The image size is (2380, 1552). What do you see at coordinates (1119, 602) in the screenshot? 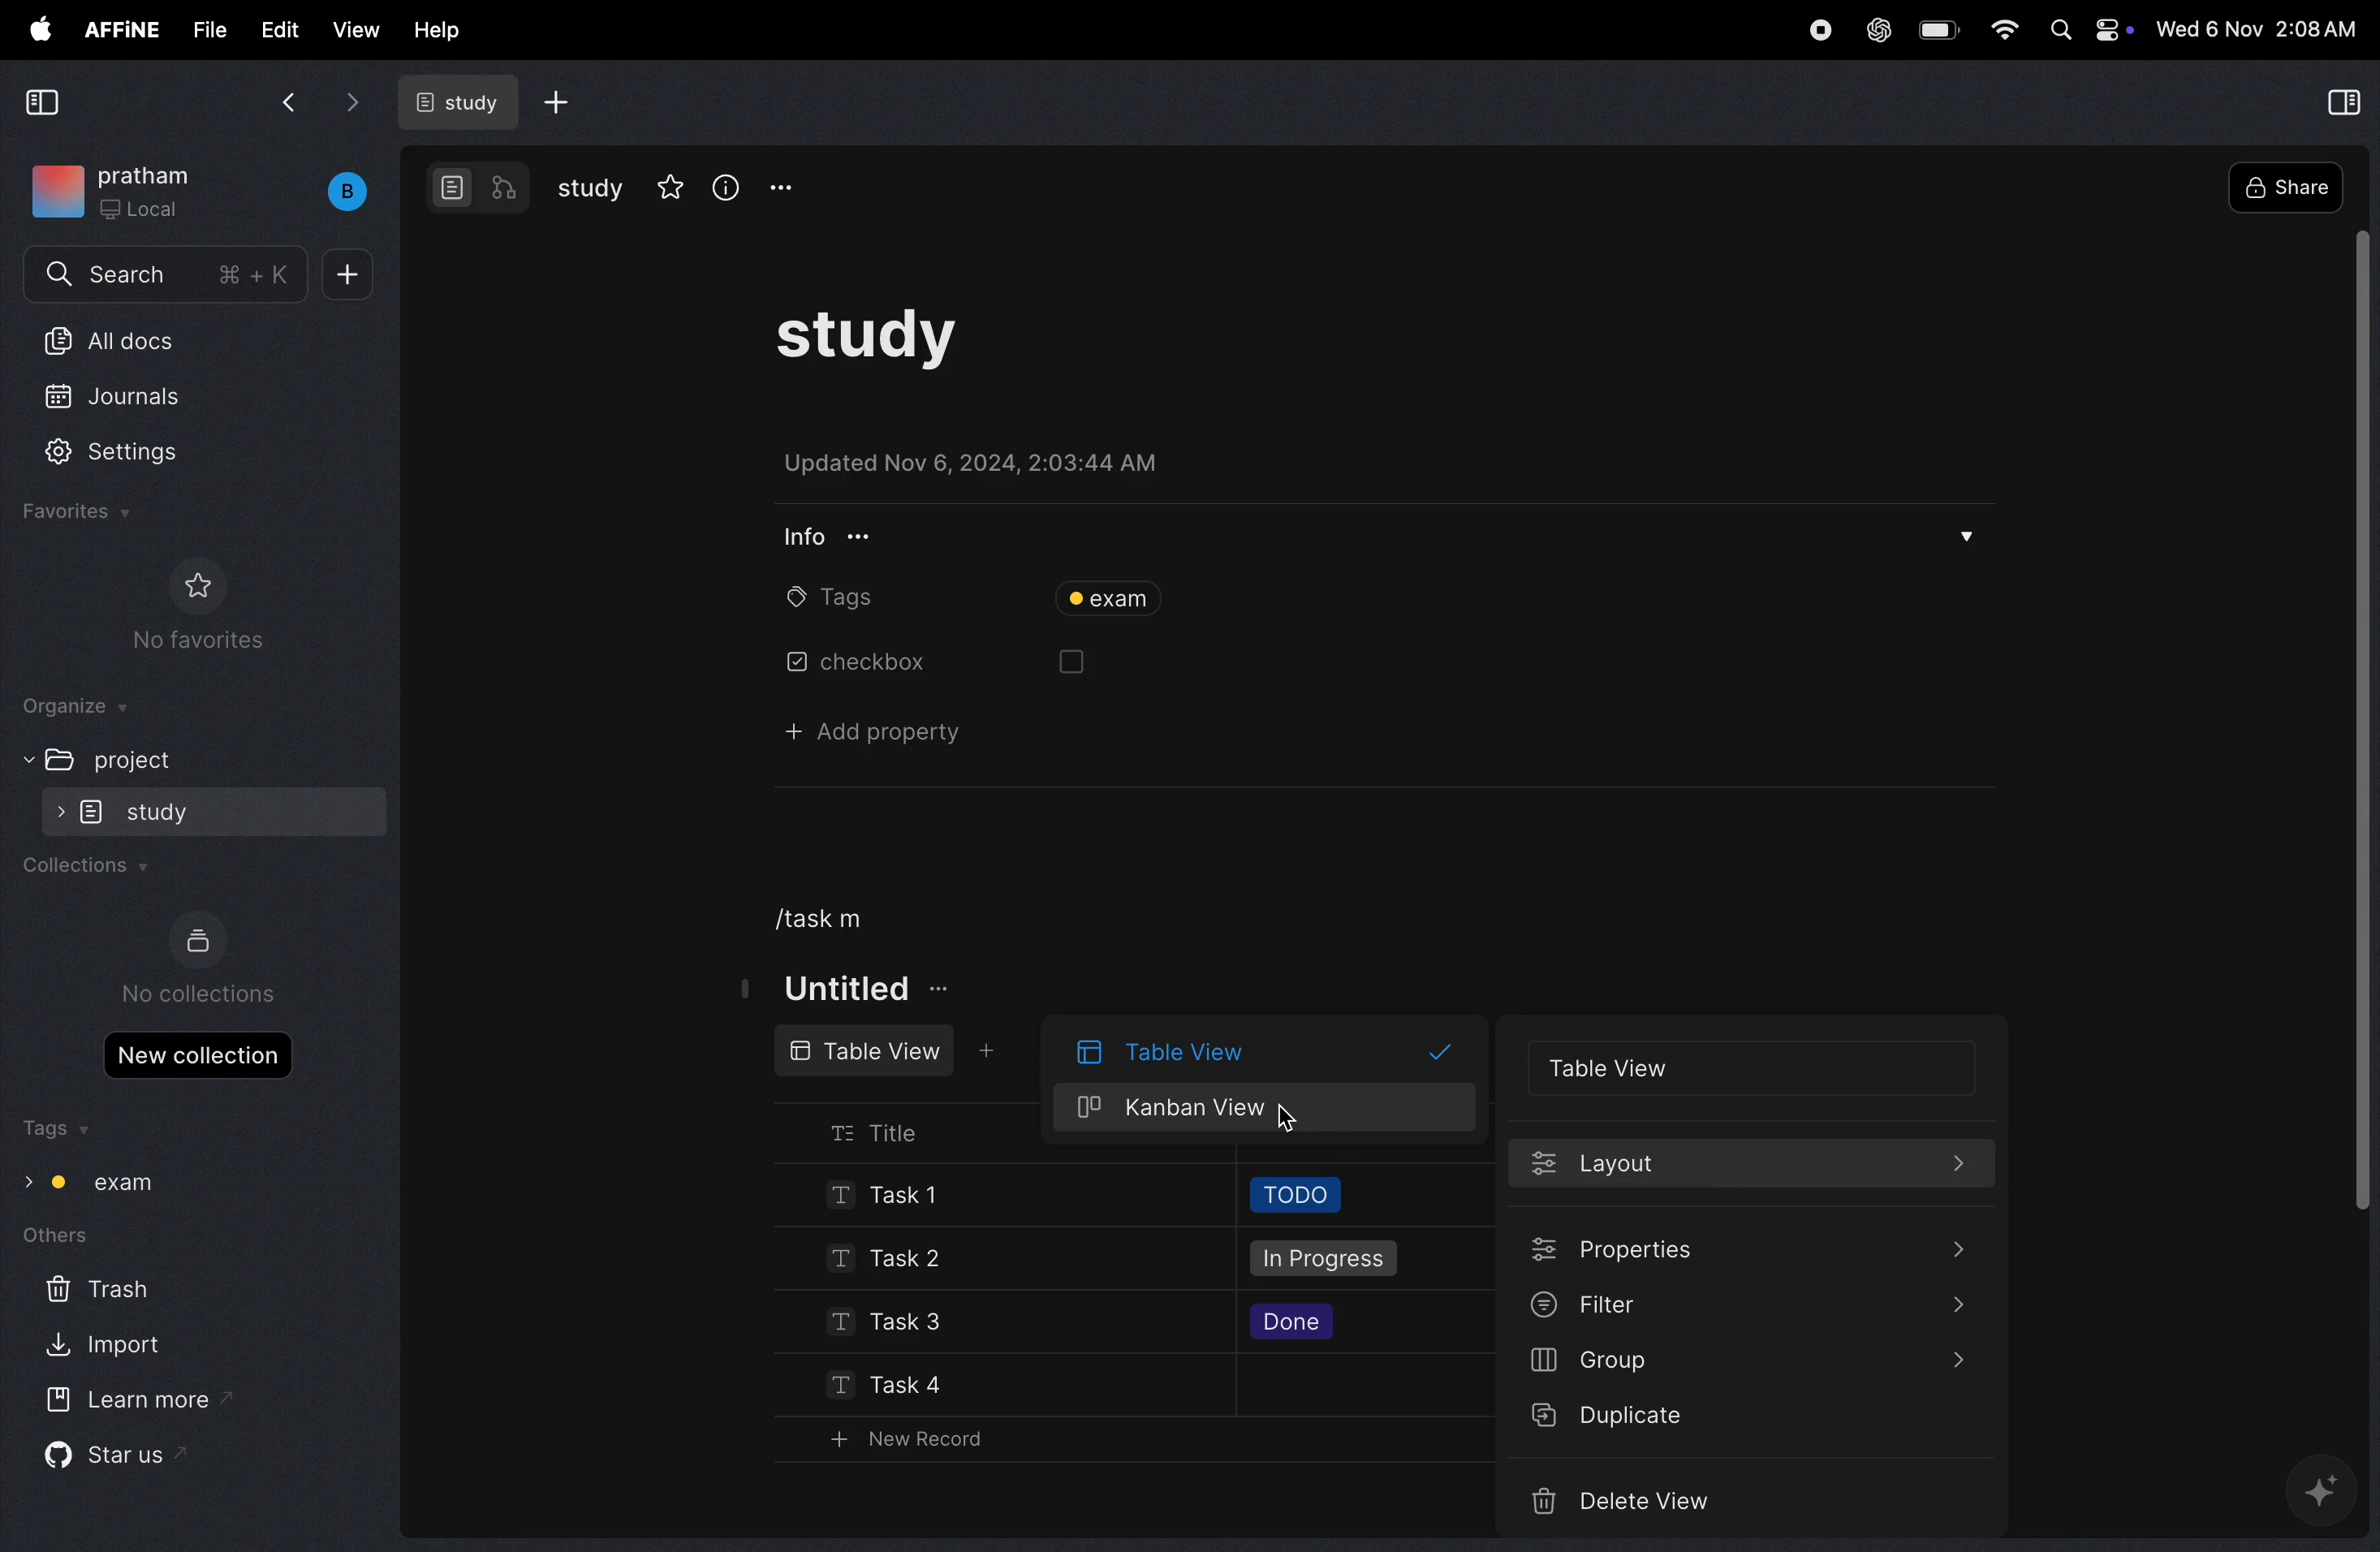
I see `tag` at bounding box center [1119, 602].